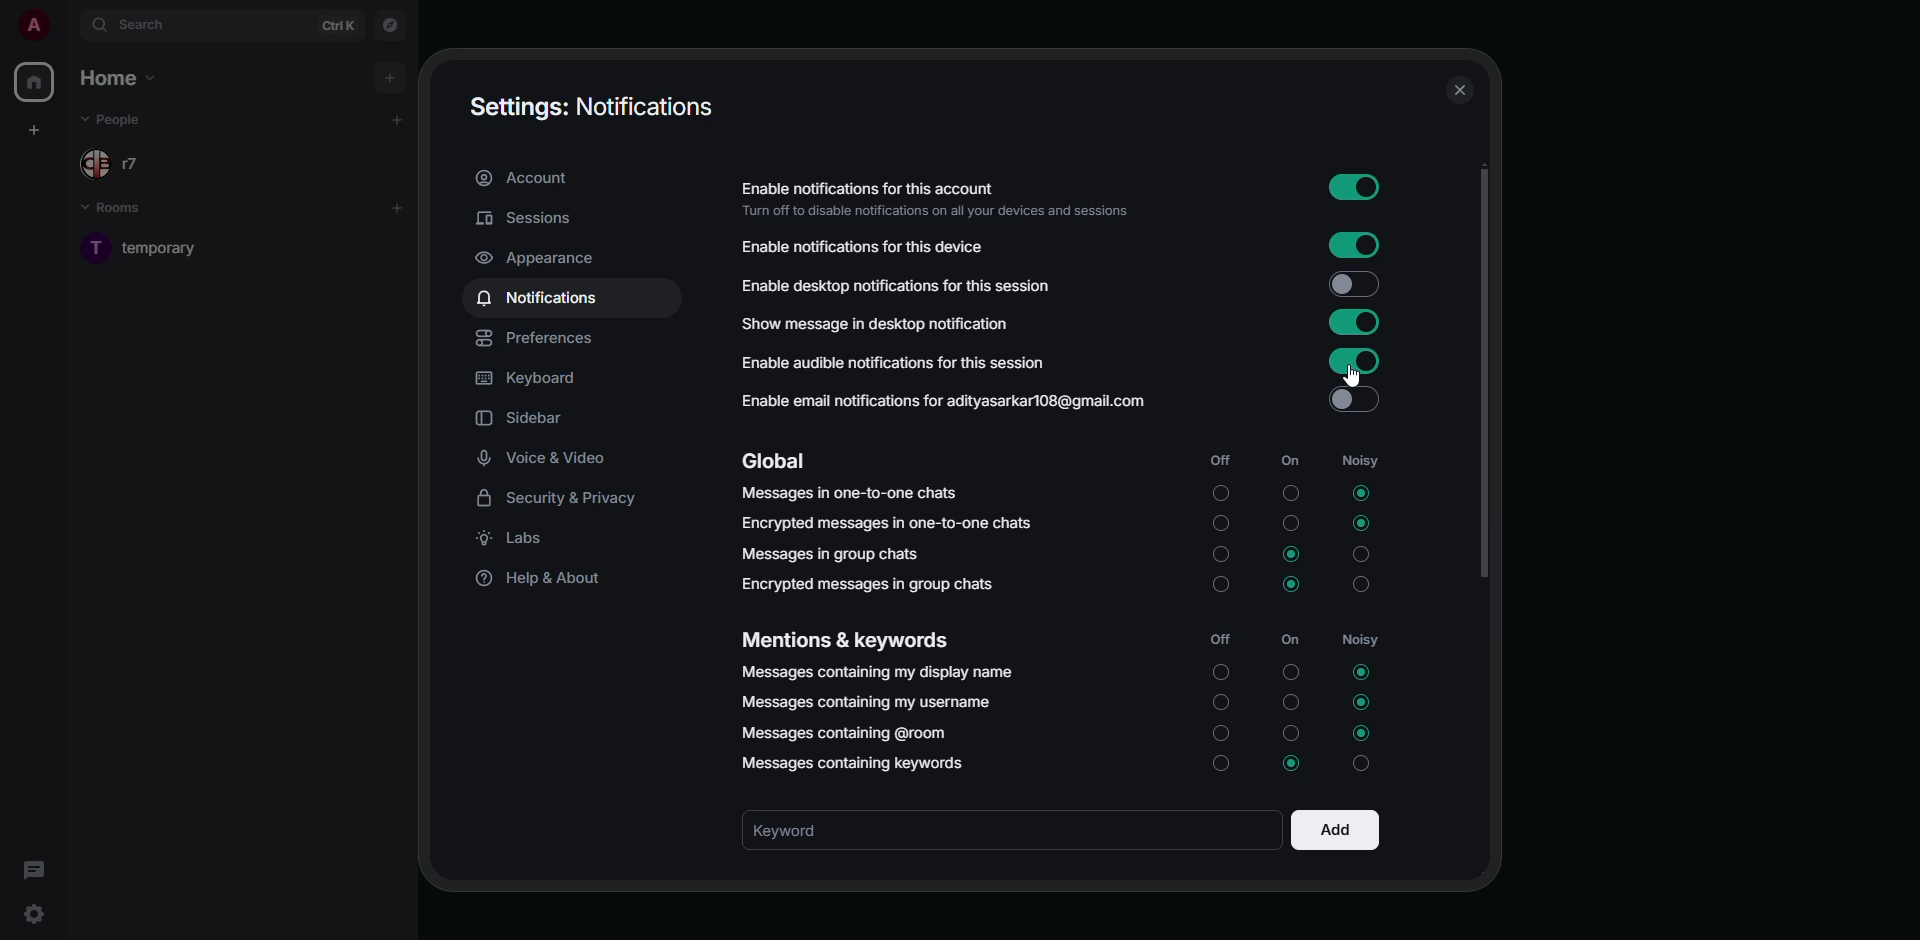 The width and height of the screenshot is (1920, 940). Describe the element at coordinates (1363, 734) in the screenshot. I see `selected` at that location.